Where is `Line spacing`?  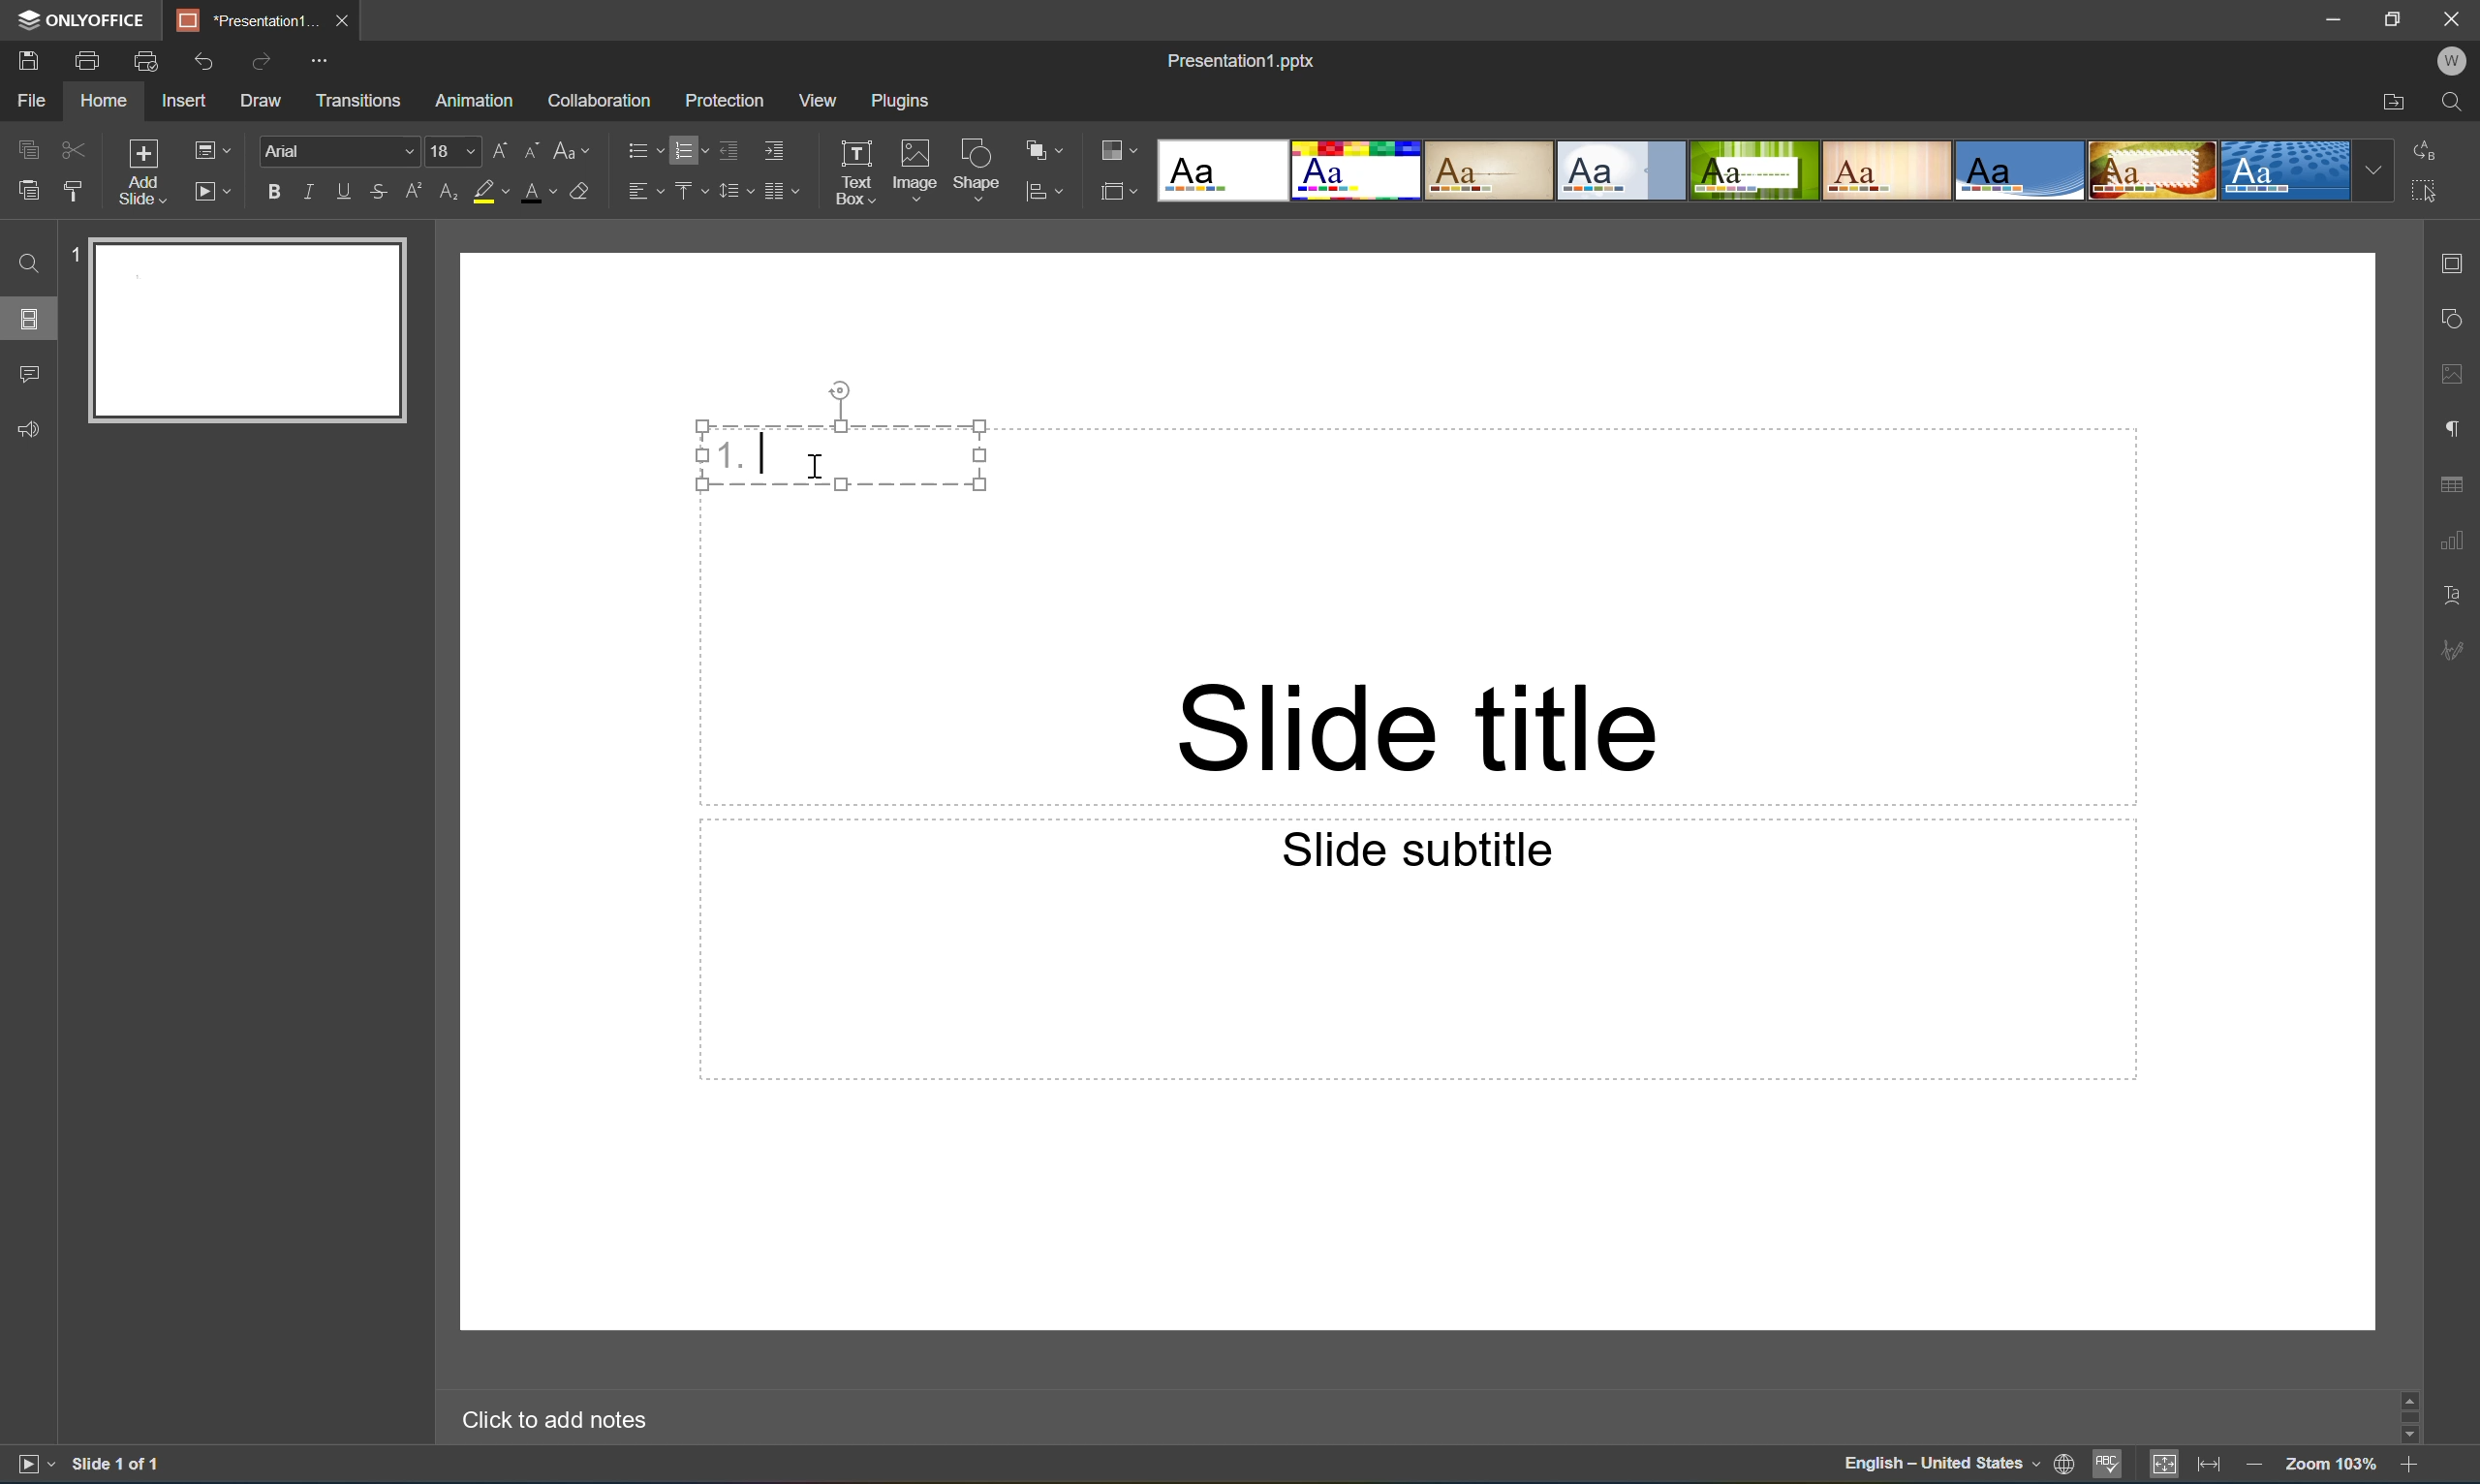
Line spacing is located at coordinates (734, 197).